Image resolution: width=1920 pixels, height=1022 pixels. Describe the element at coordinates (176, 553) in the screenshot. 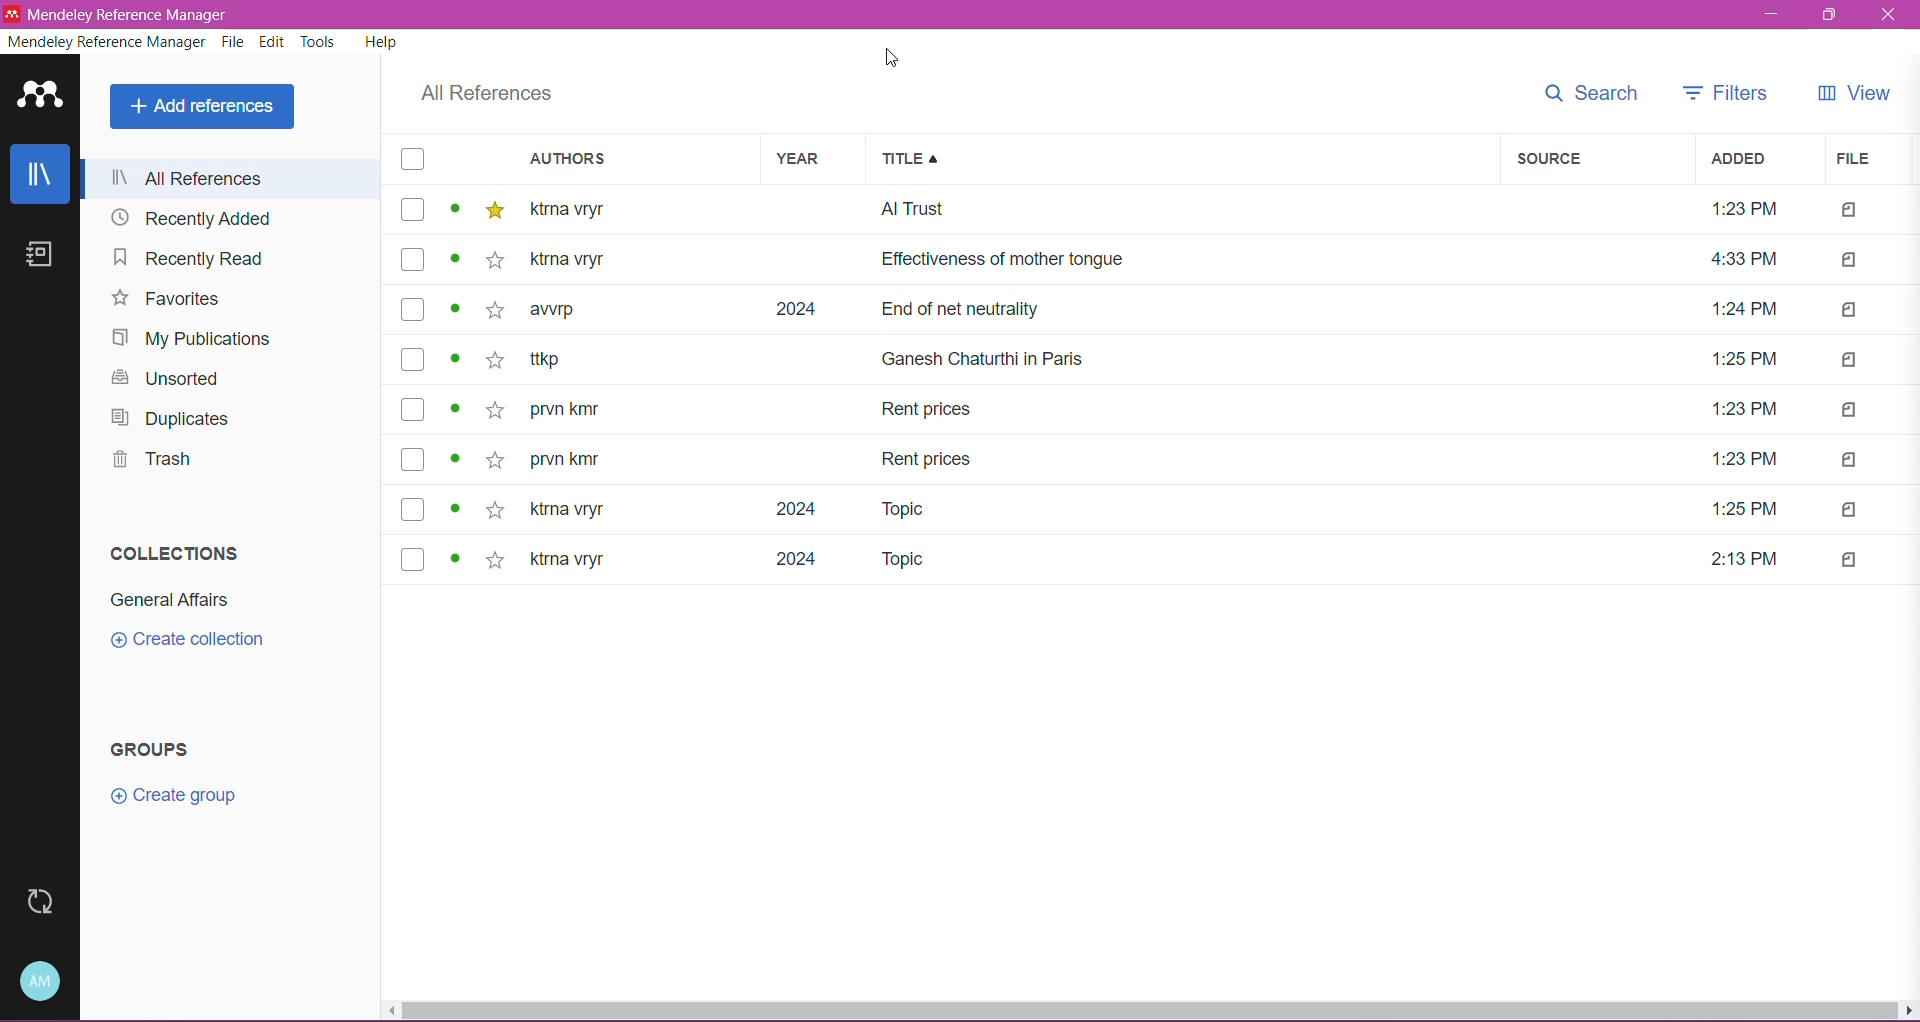

I see `Collections` at that location.